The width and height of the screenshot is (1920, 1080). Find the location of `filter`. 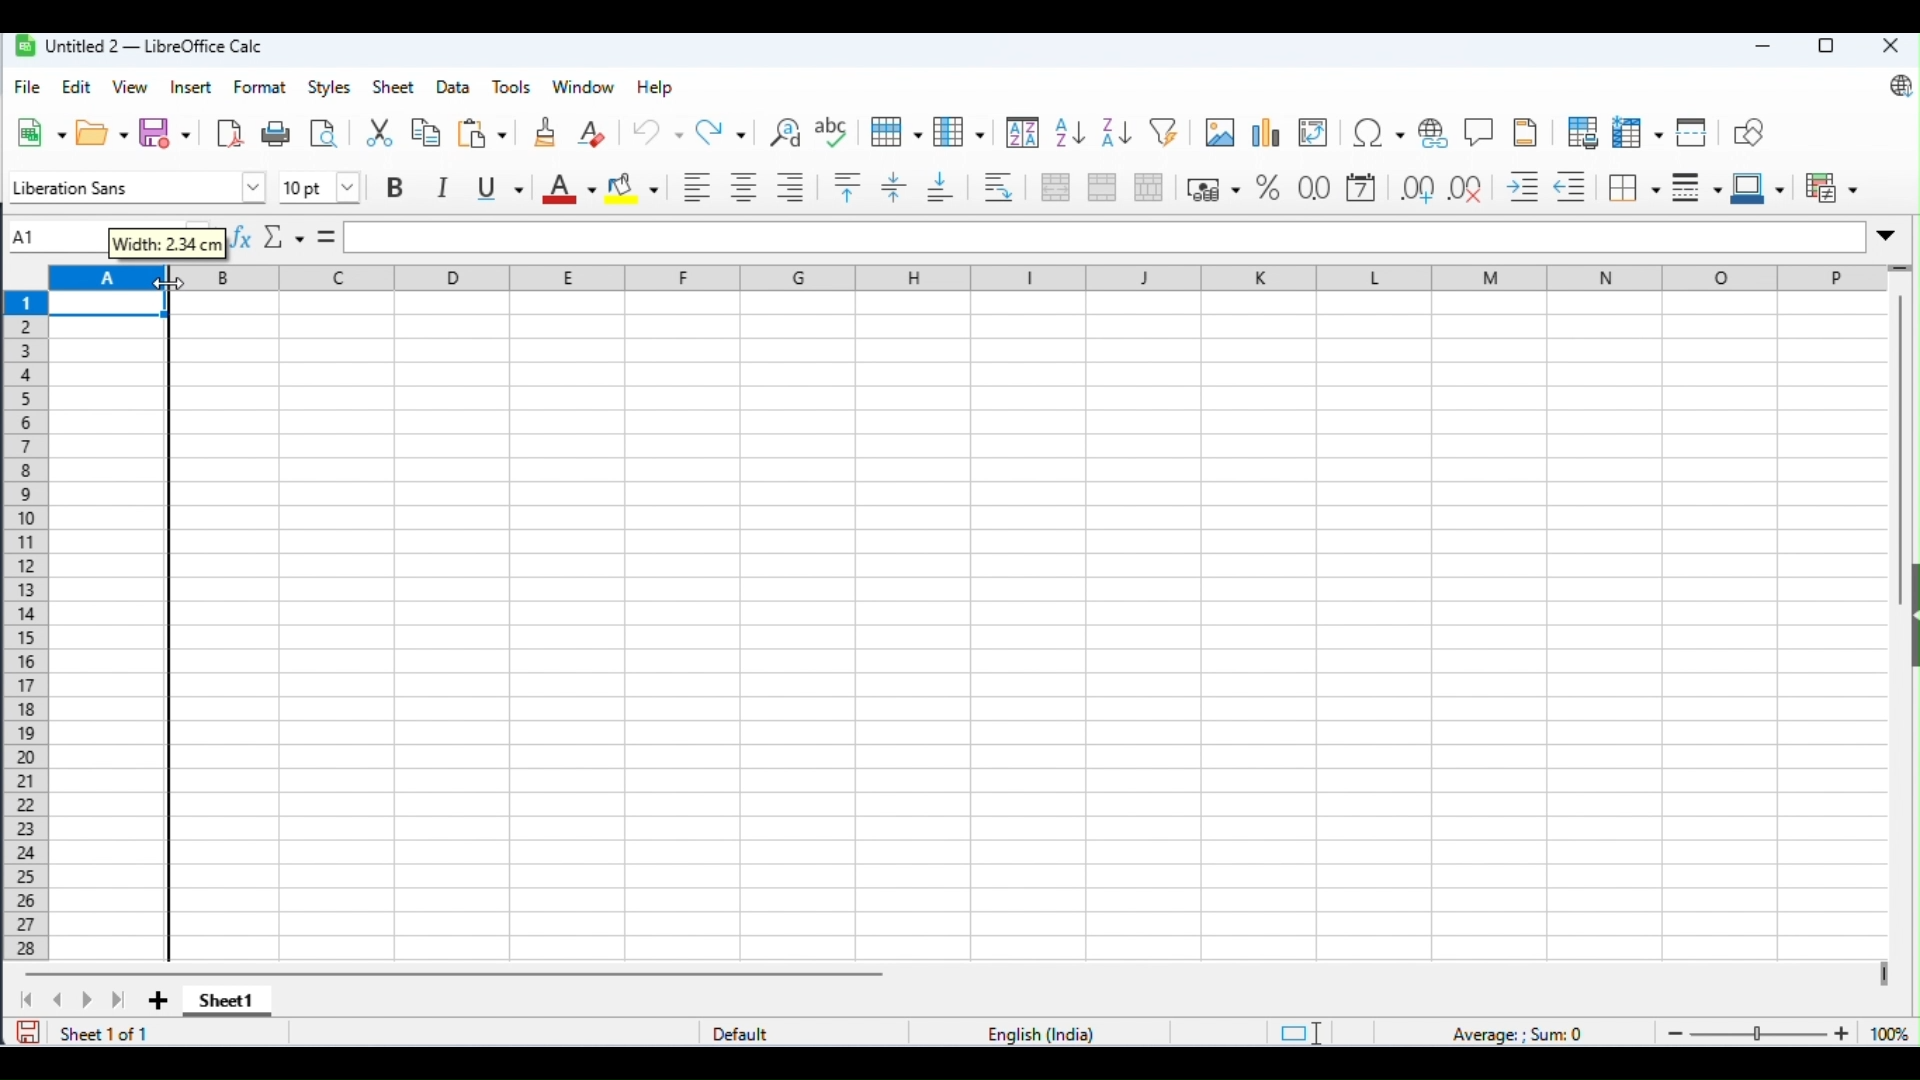

filter is located at coordinates (1168, 132).